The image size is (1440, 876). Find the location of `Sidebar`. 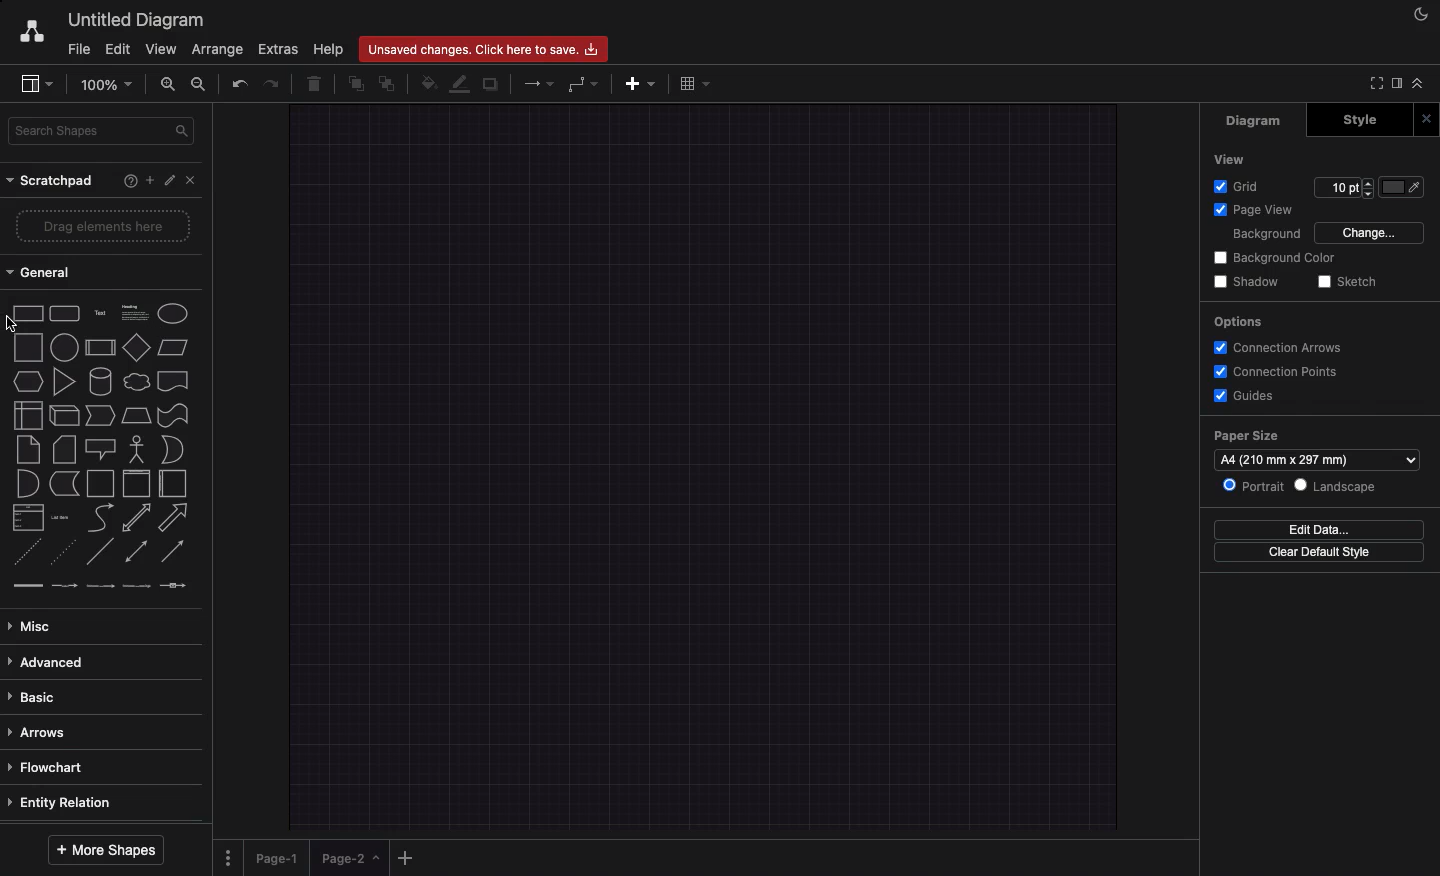

Sidebar is located at coordinates (38, 85).